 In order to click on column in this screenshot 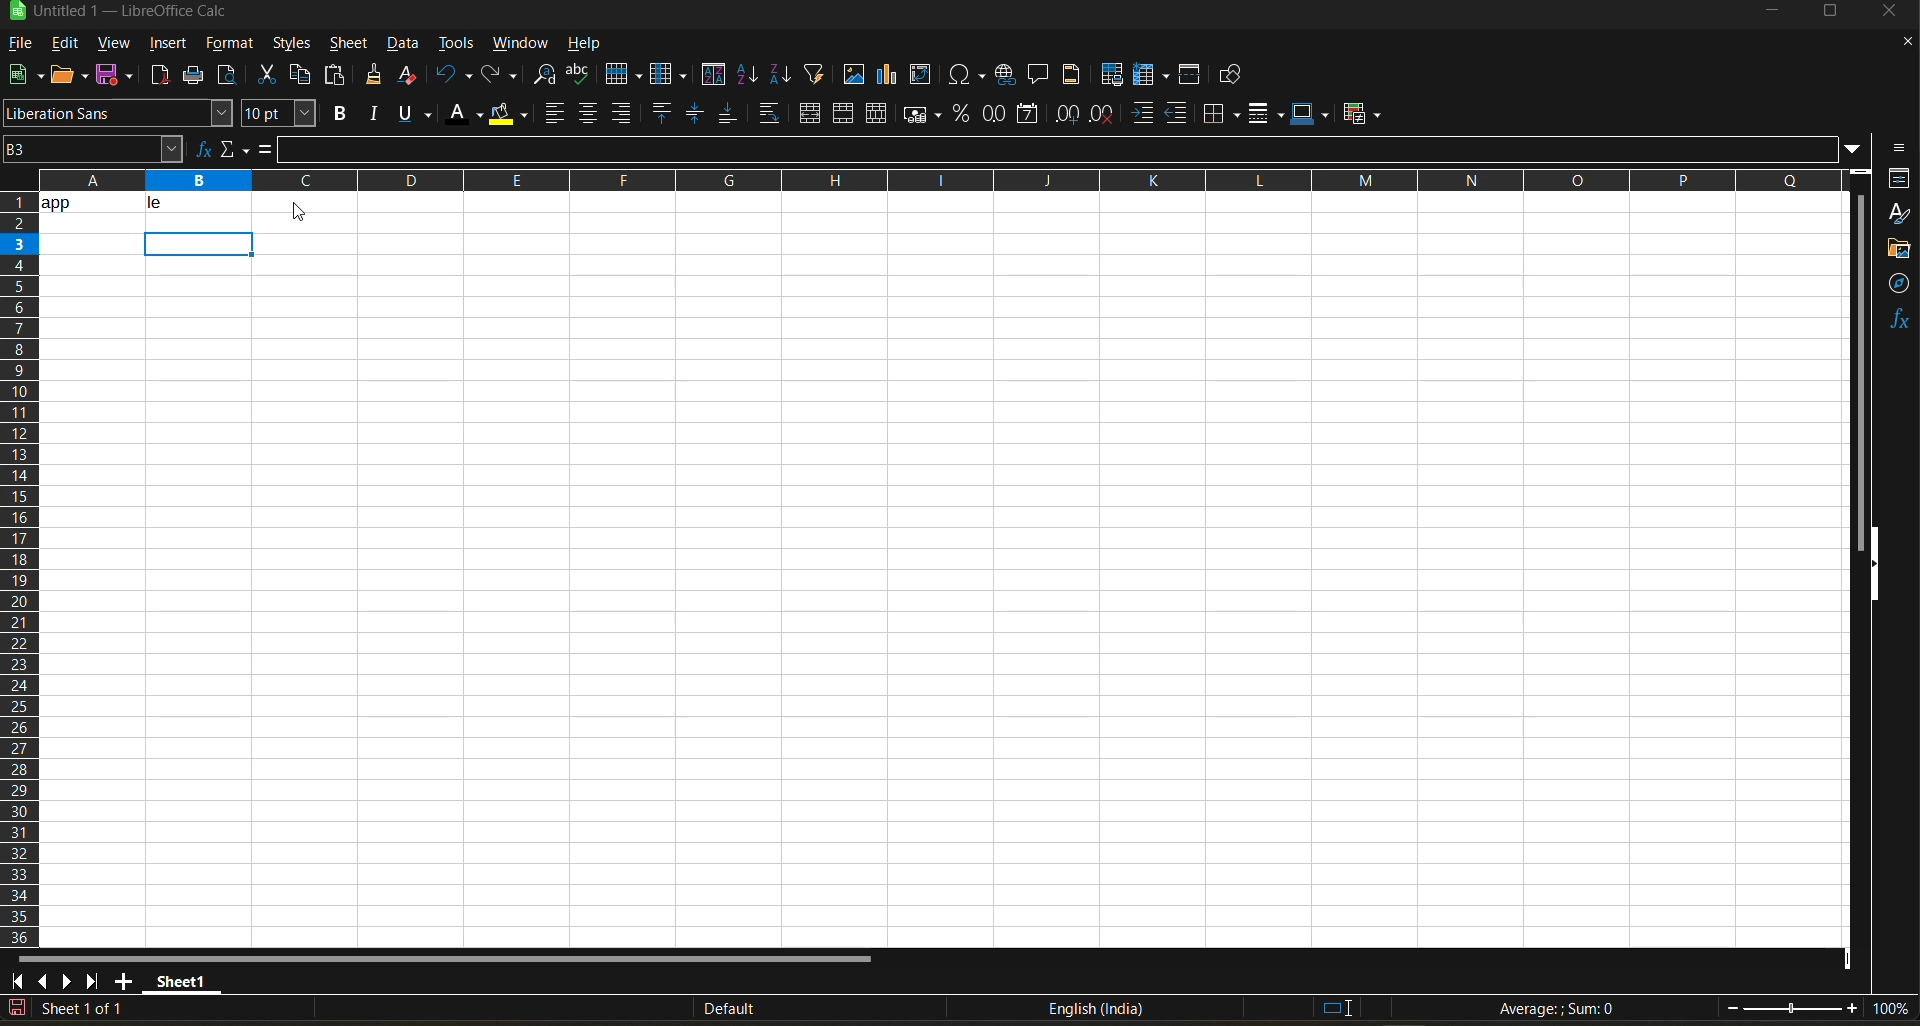, I will do `click(671, 77)`.